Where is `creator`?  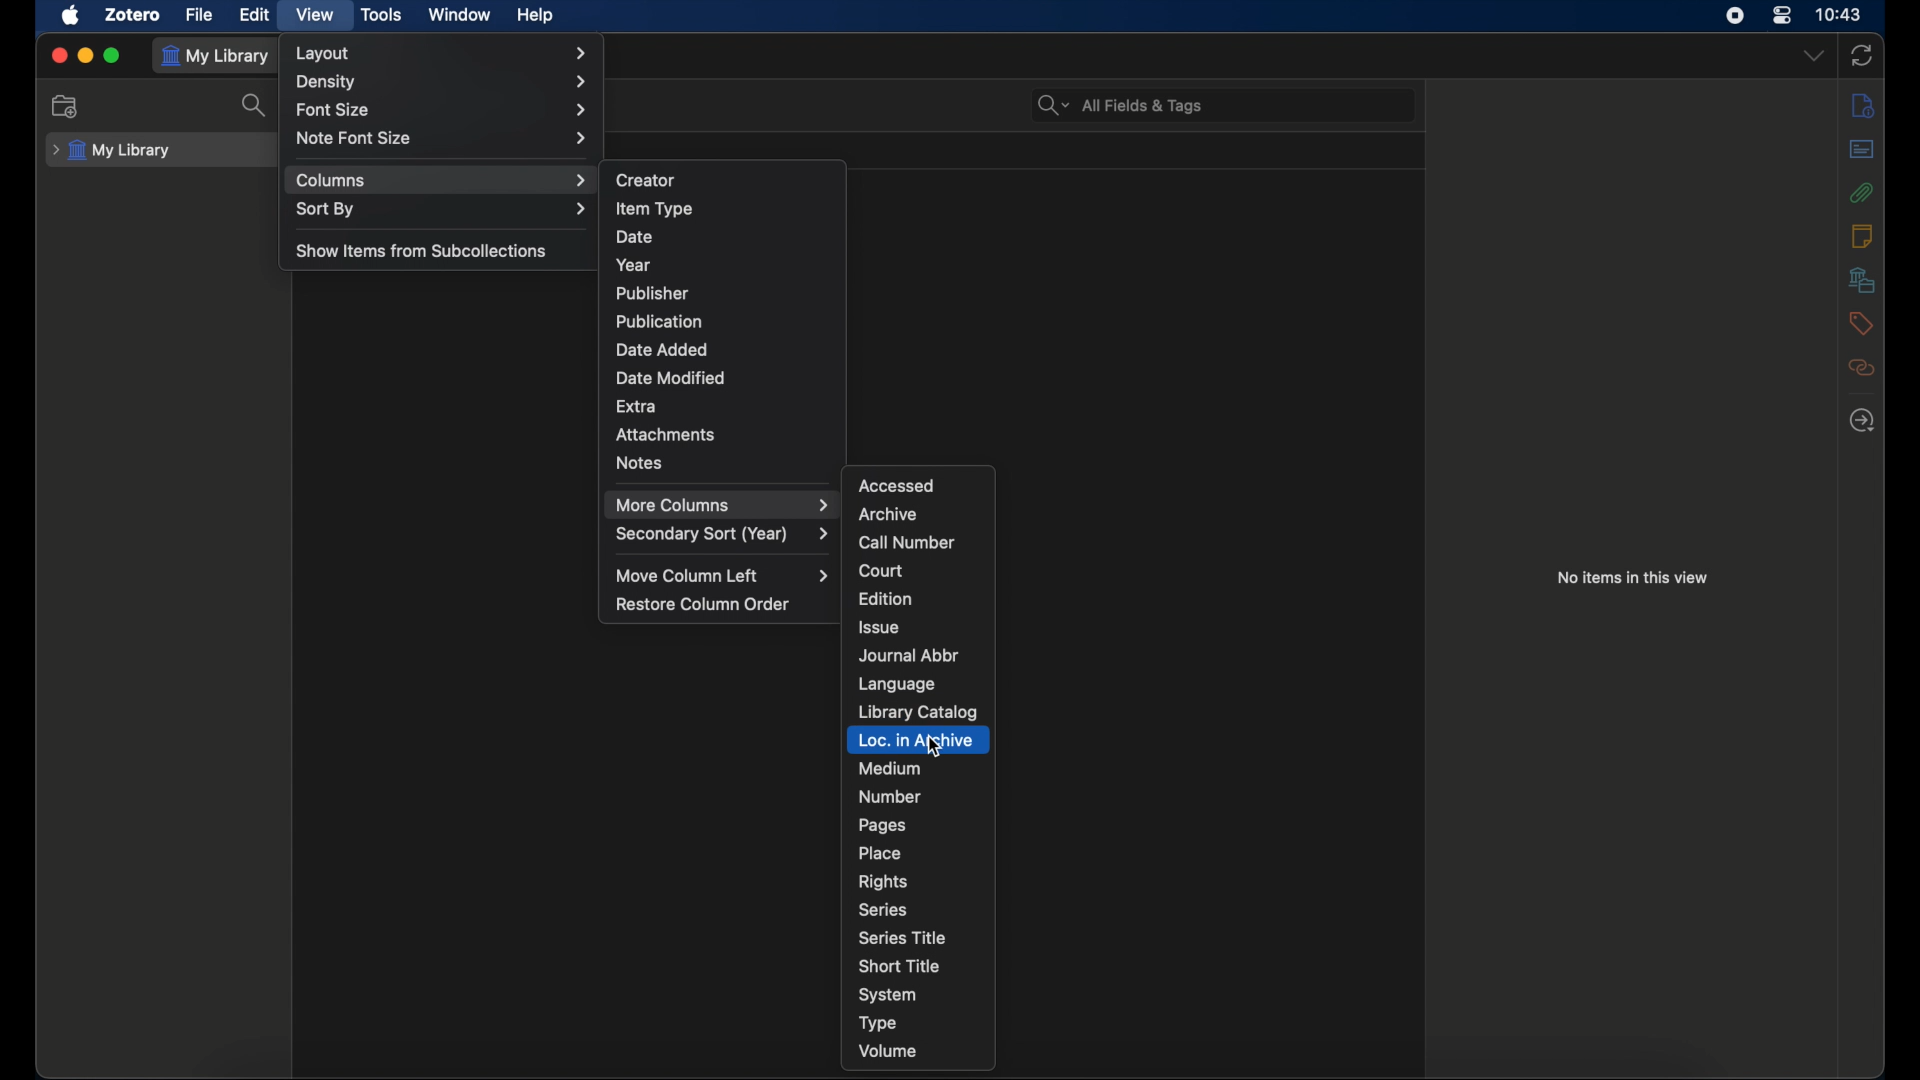 creator is located at coordinates (646, 180).